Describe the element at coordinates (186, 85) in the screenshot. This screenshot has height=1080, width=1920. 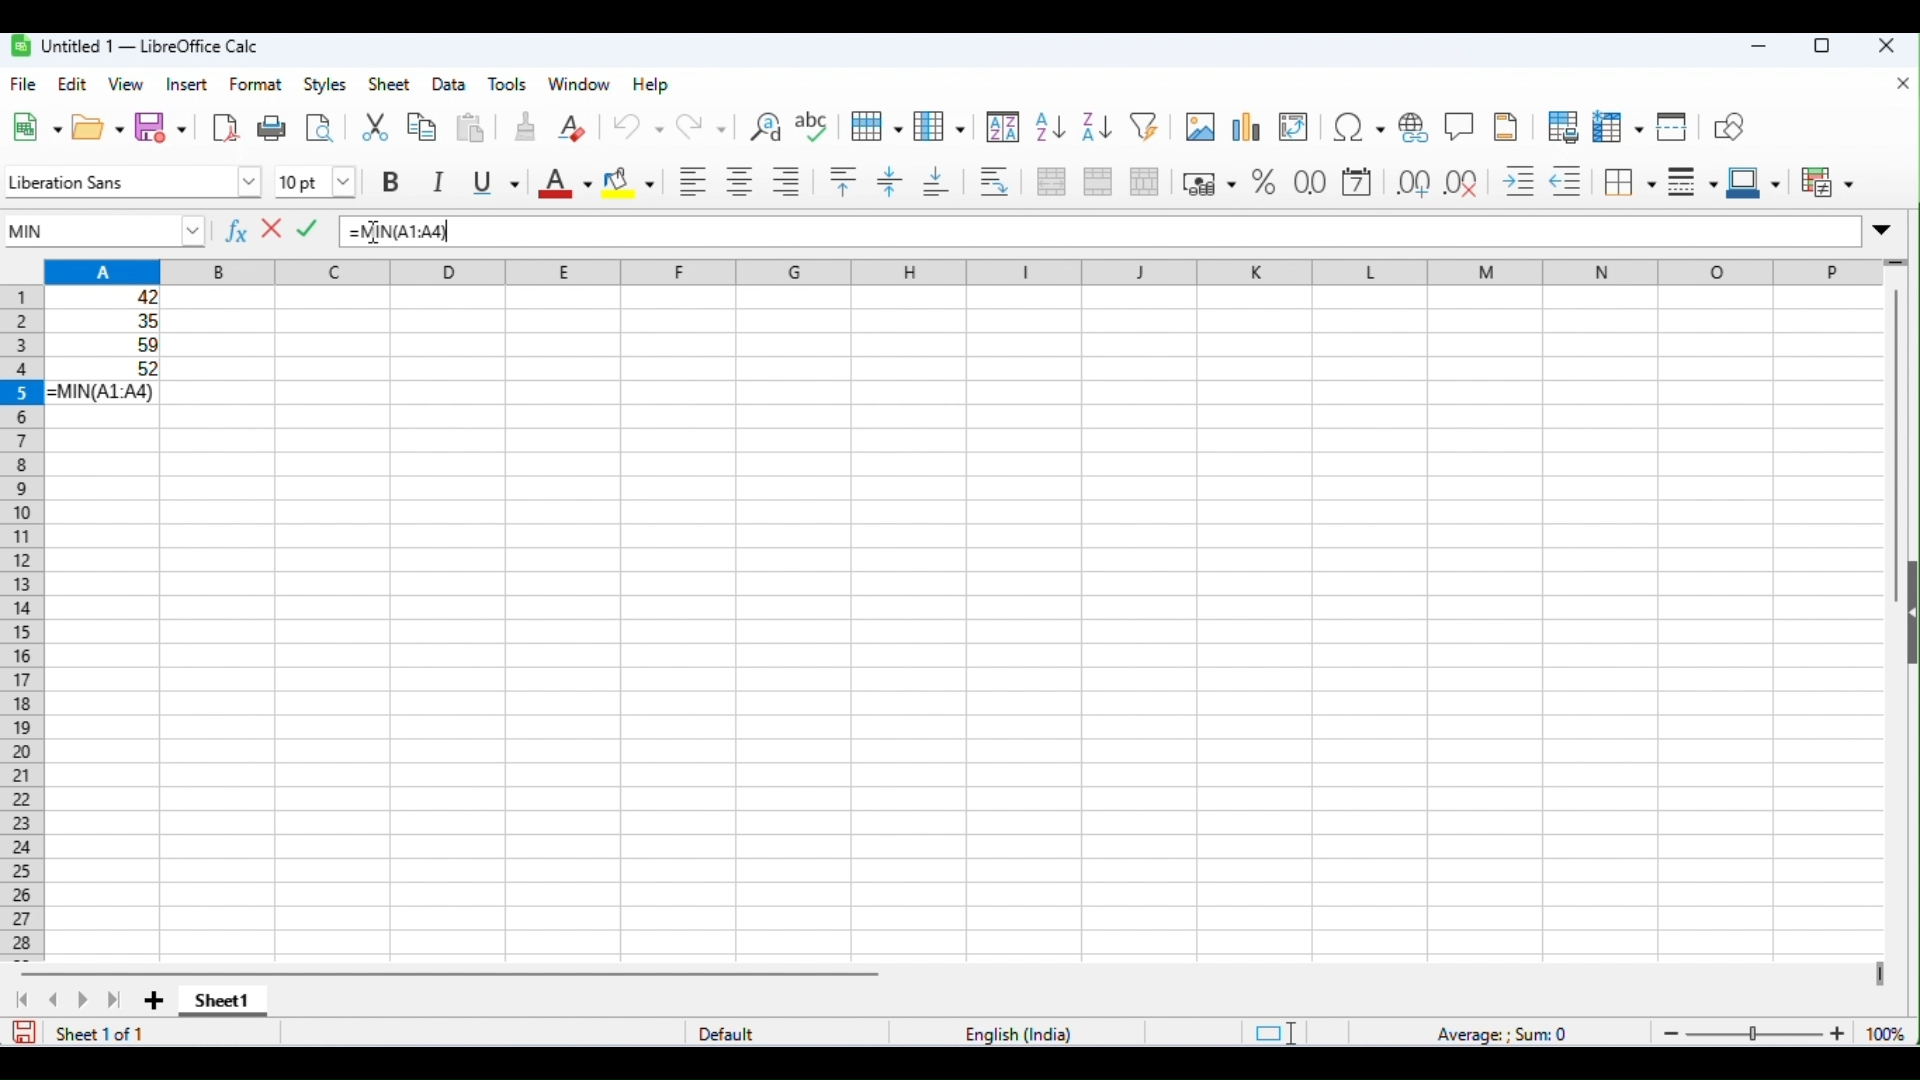
I see `insert` at that location.